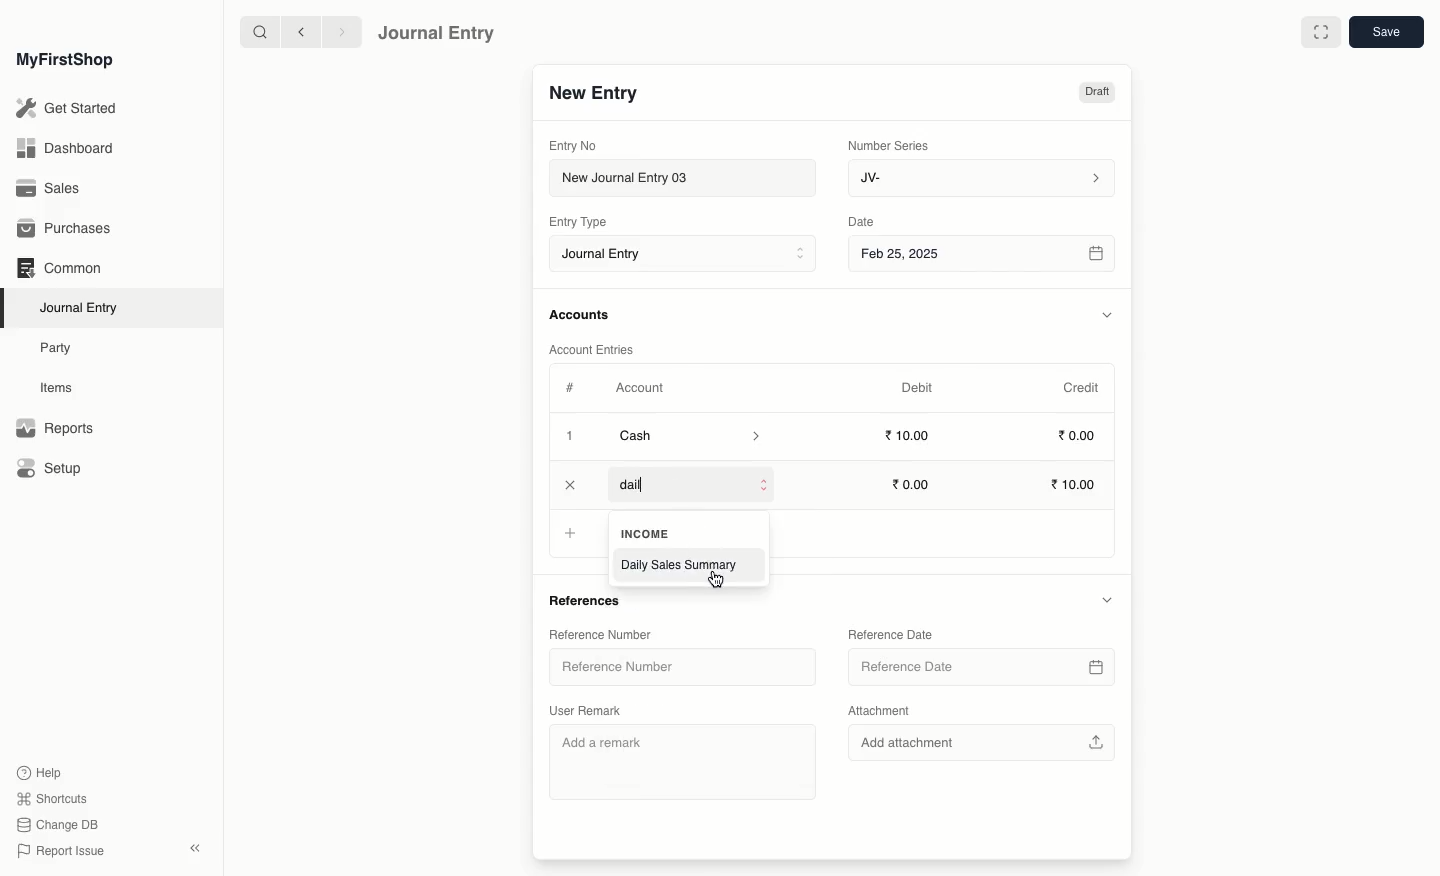  Describe the element at coordinates (979, 178) in the screenshot. I see `JV-` at that location.